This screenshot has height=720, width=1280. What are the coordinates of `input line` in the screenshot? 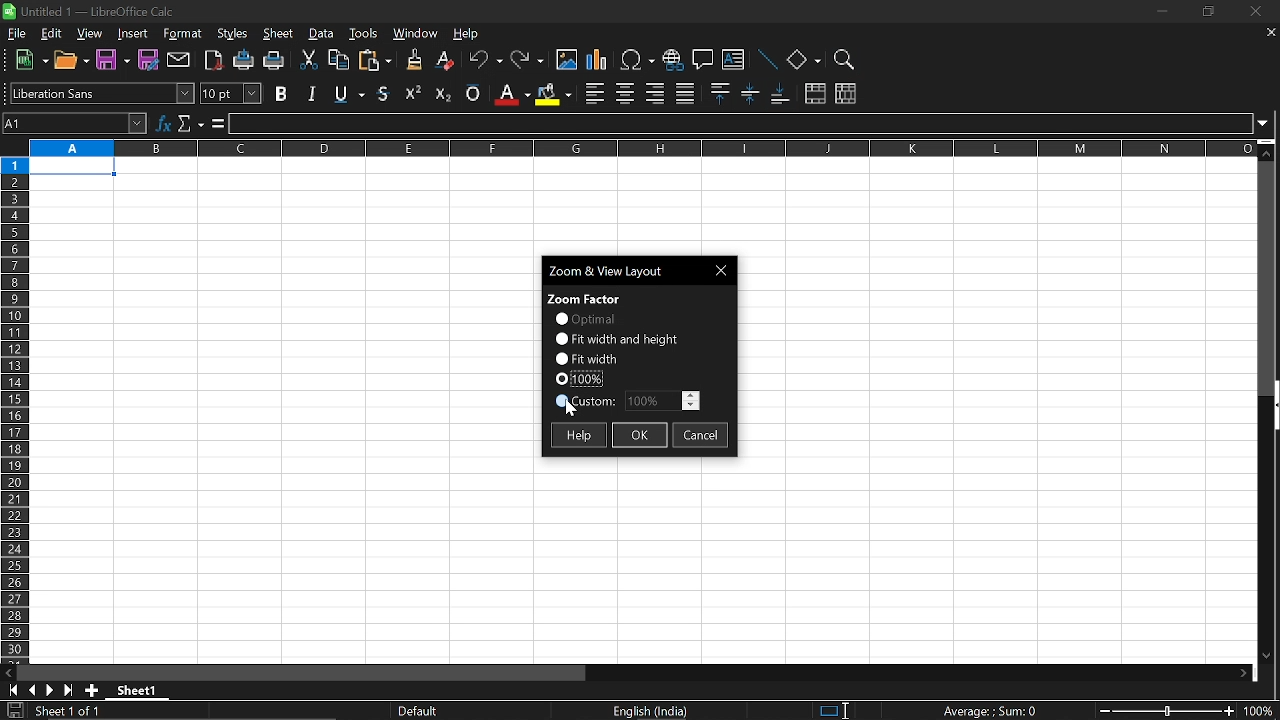 It's located at (742, 124).